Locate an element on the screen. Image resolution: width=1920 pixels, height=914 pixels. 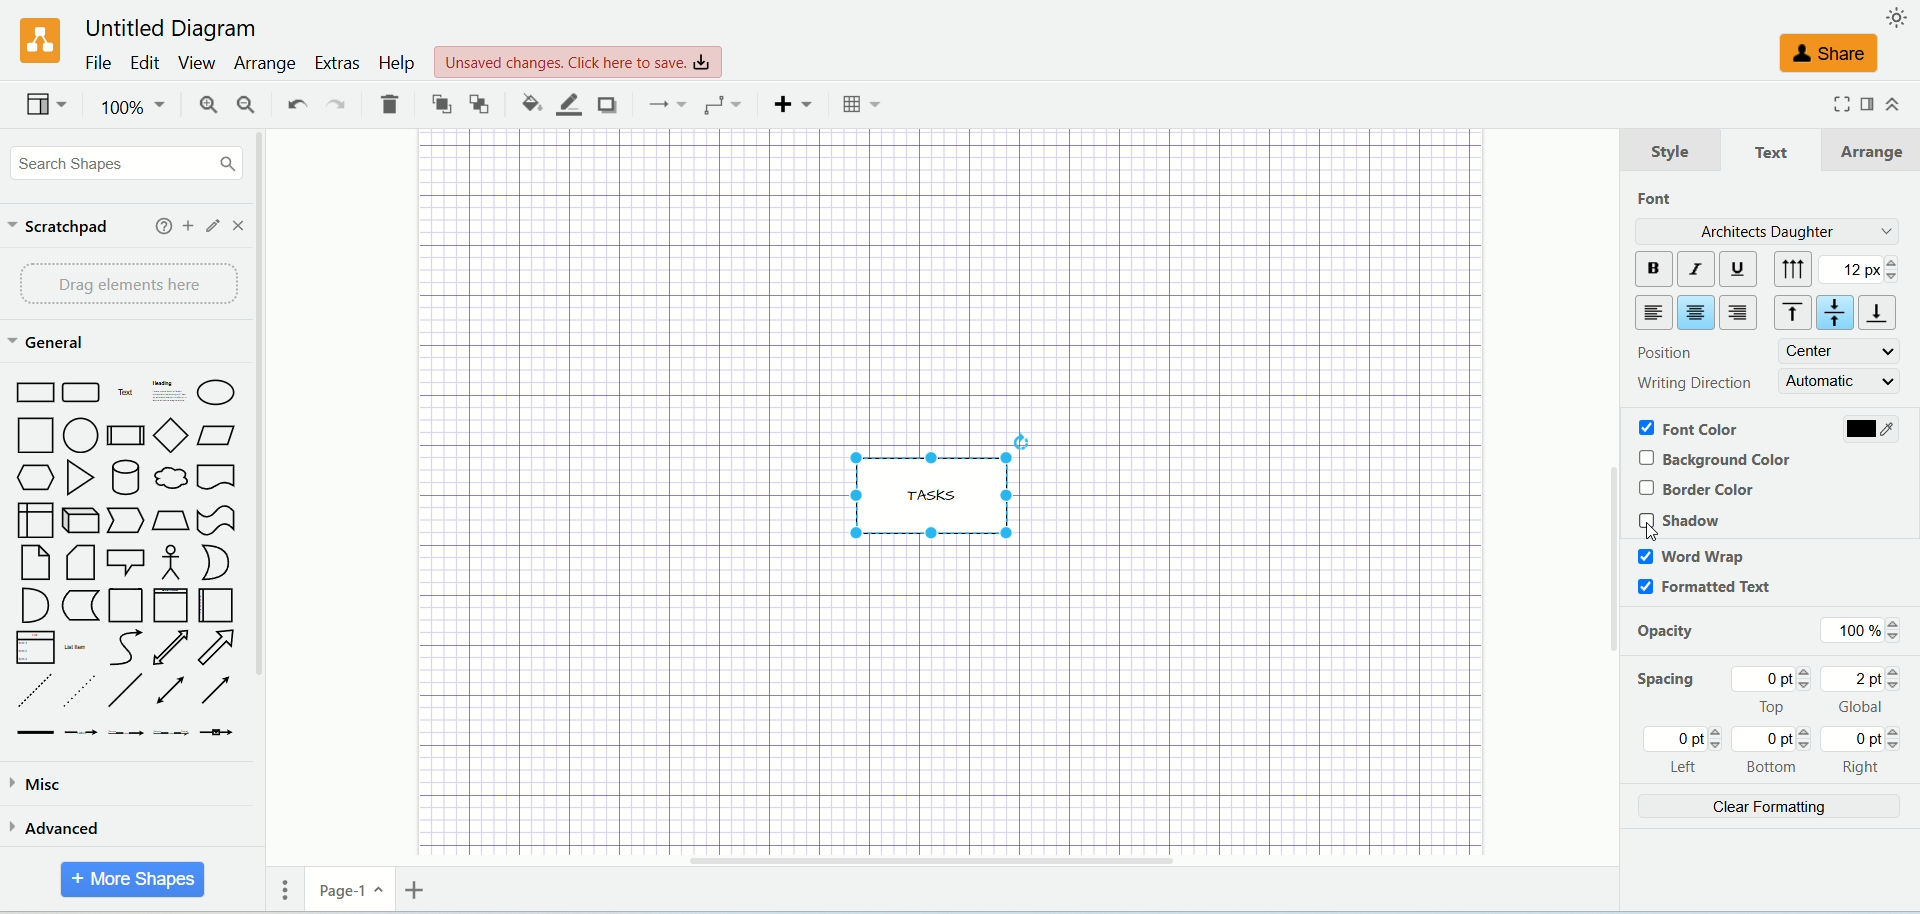
opacity is located at coordinates (1671, 634).